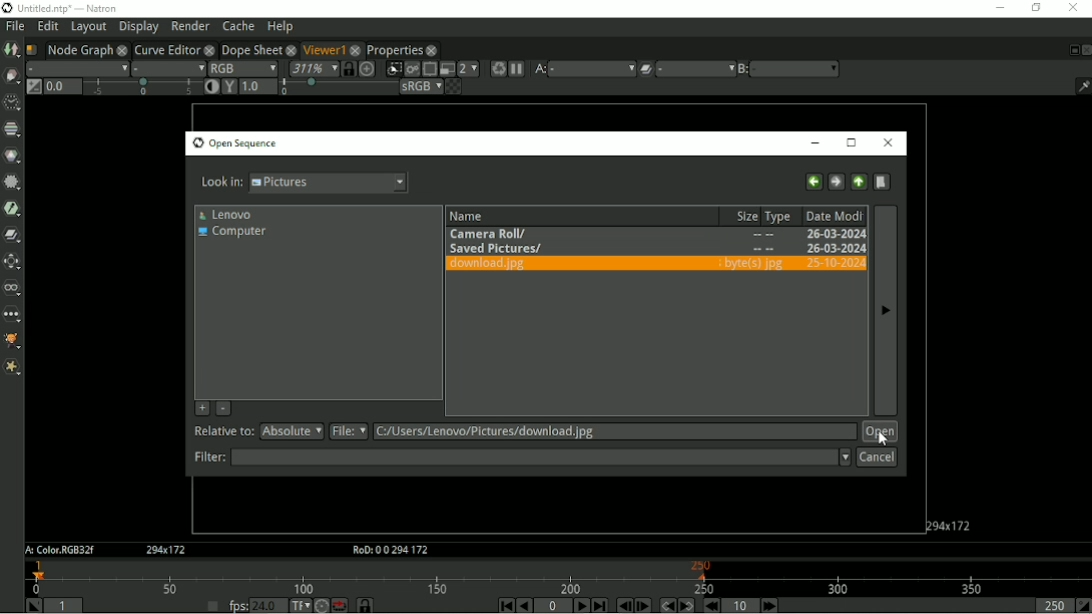 This screenshot has width=1092, height=614. I want to click on pictures, so click(331, 183).